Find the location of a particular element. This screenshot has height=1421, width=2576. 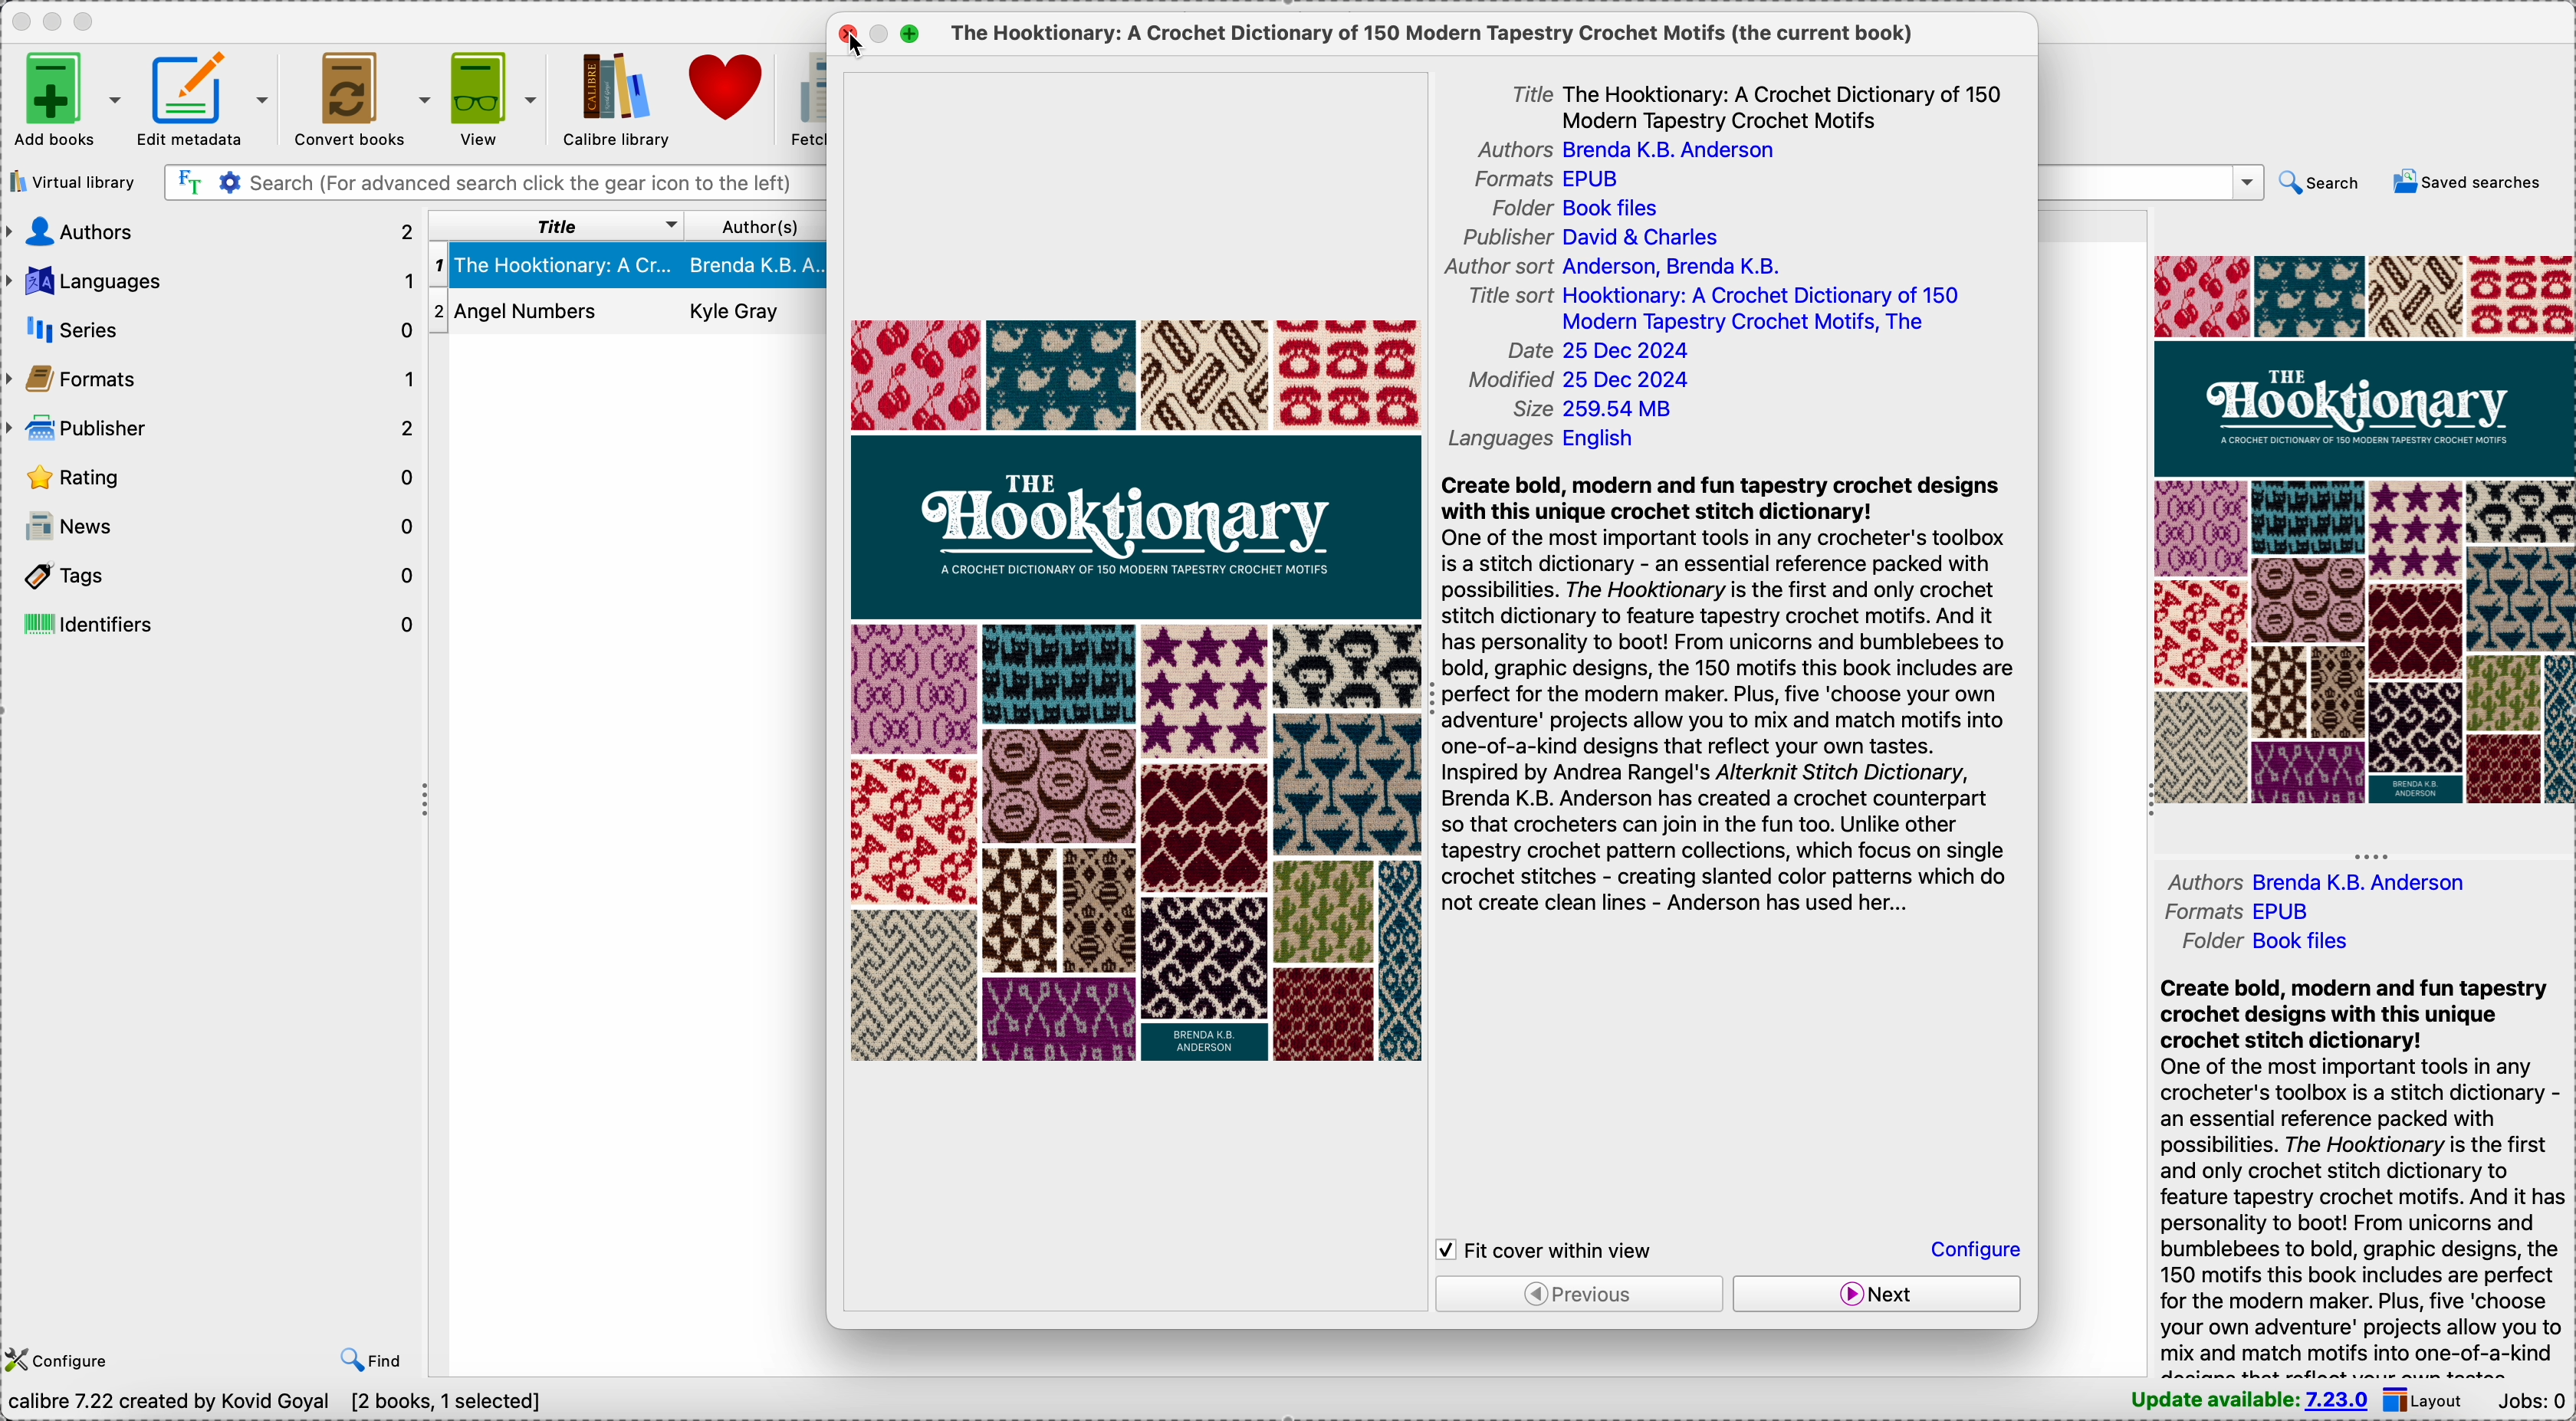

cursor is located at coordinates (858, 47).